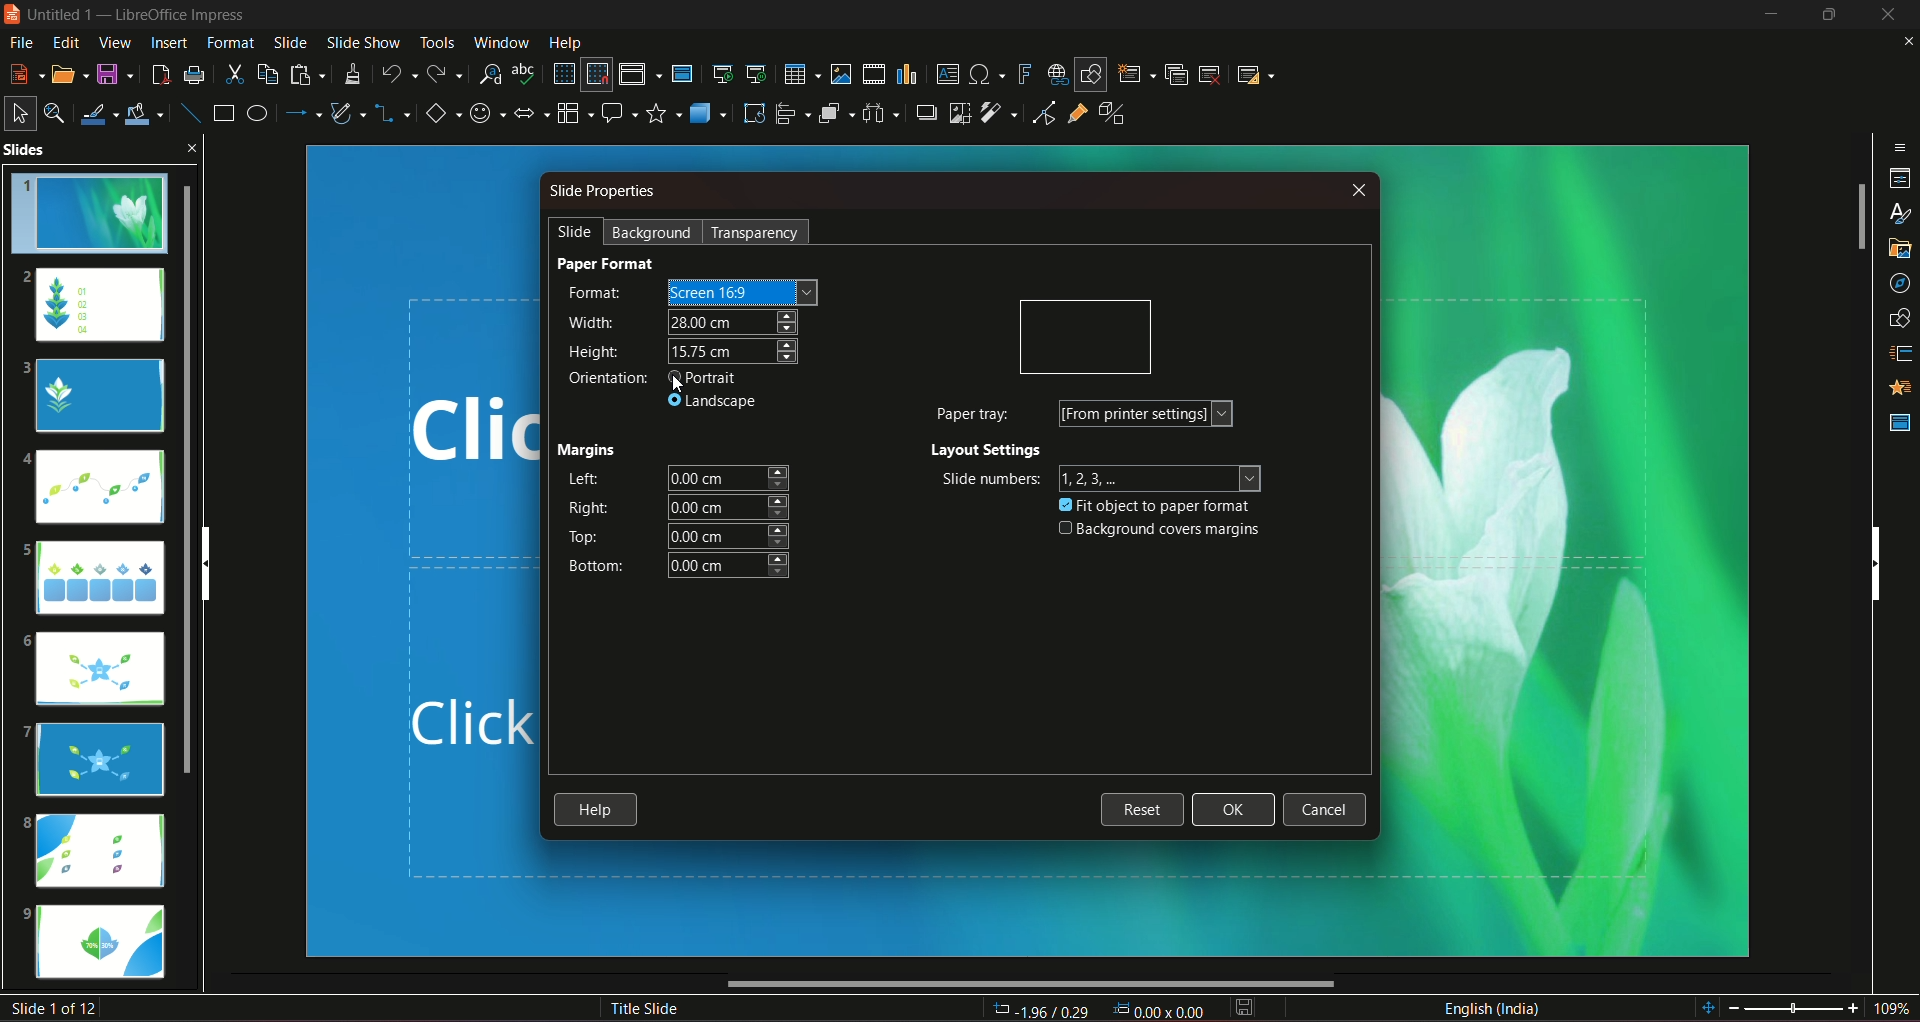 This screenshot has width=1920, height=1022. What do you see at coordinates (664, 112) in the screenshot?
I see `stars and banners` at bounding box center [664, 112].